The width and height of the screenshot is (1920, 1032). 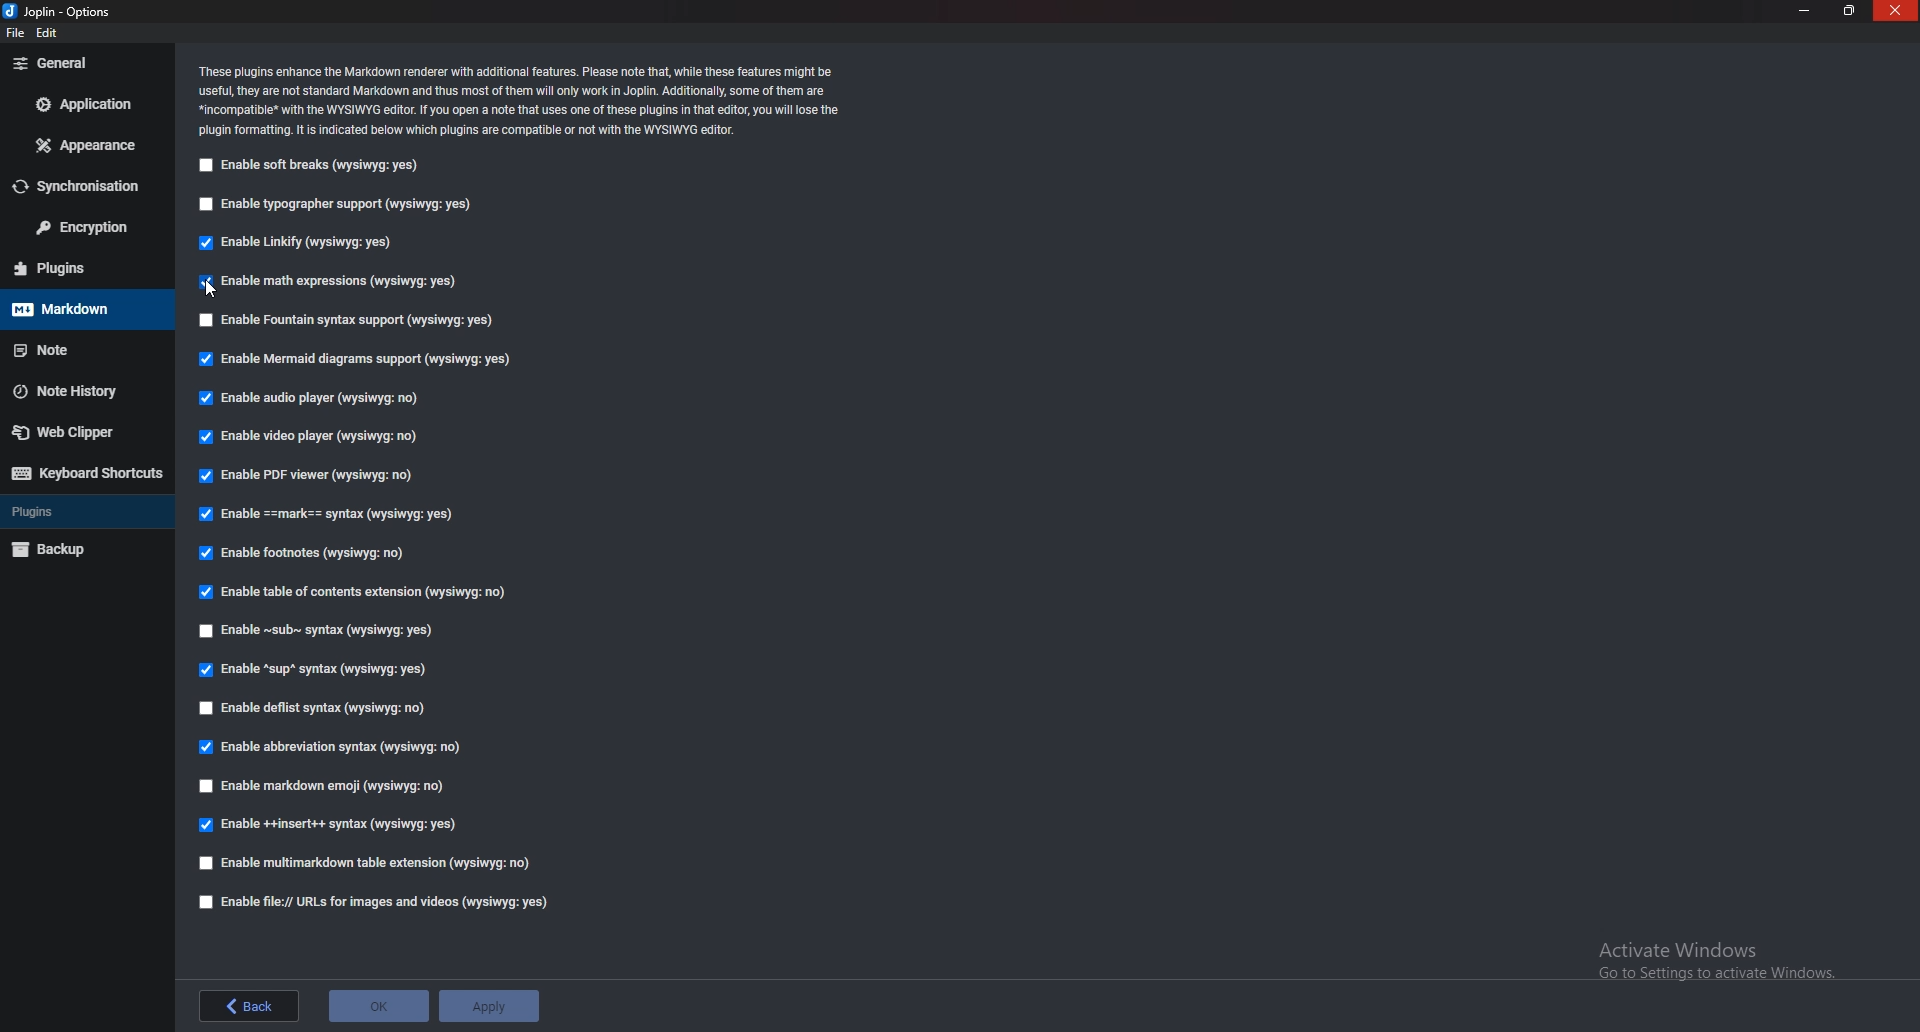 I want to click on Minimize, so click(x=1807, y=10).